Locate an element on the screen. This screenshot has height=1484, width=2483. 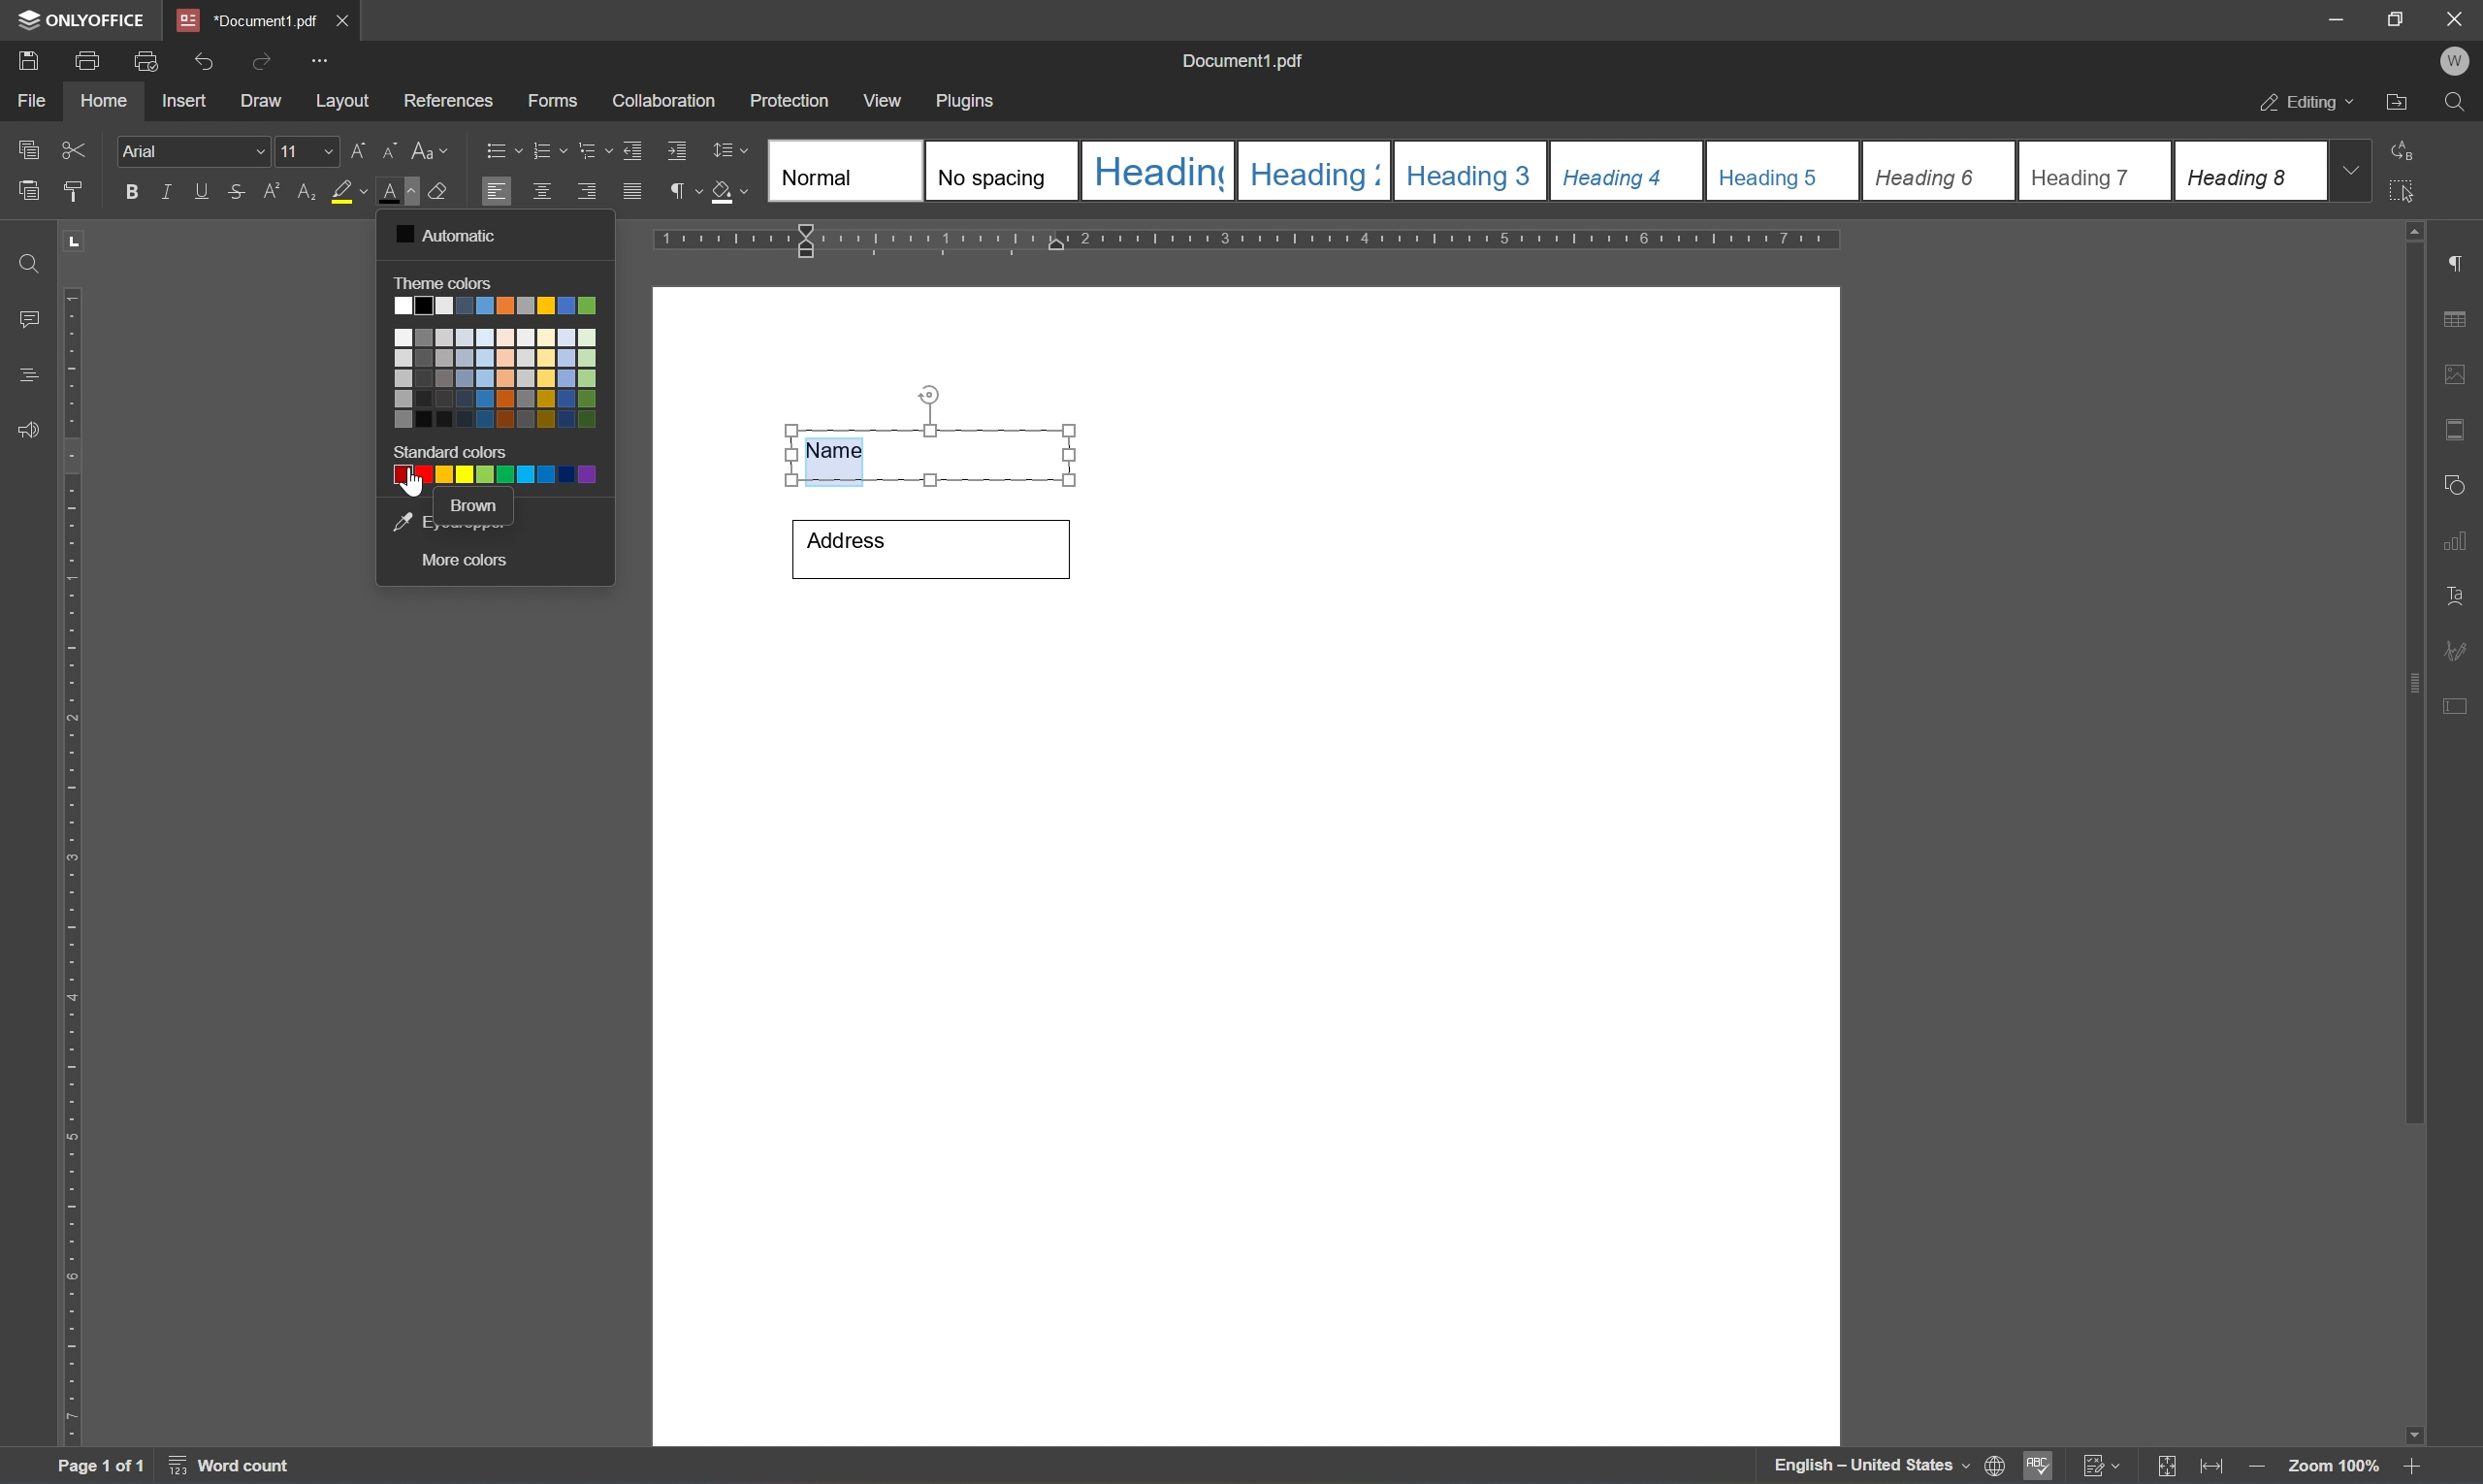
header and footer settings is located at coordinates (2454, 427).